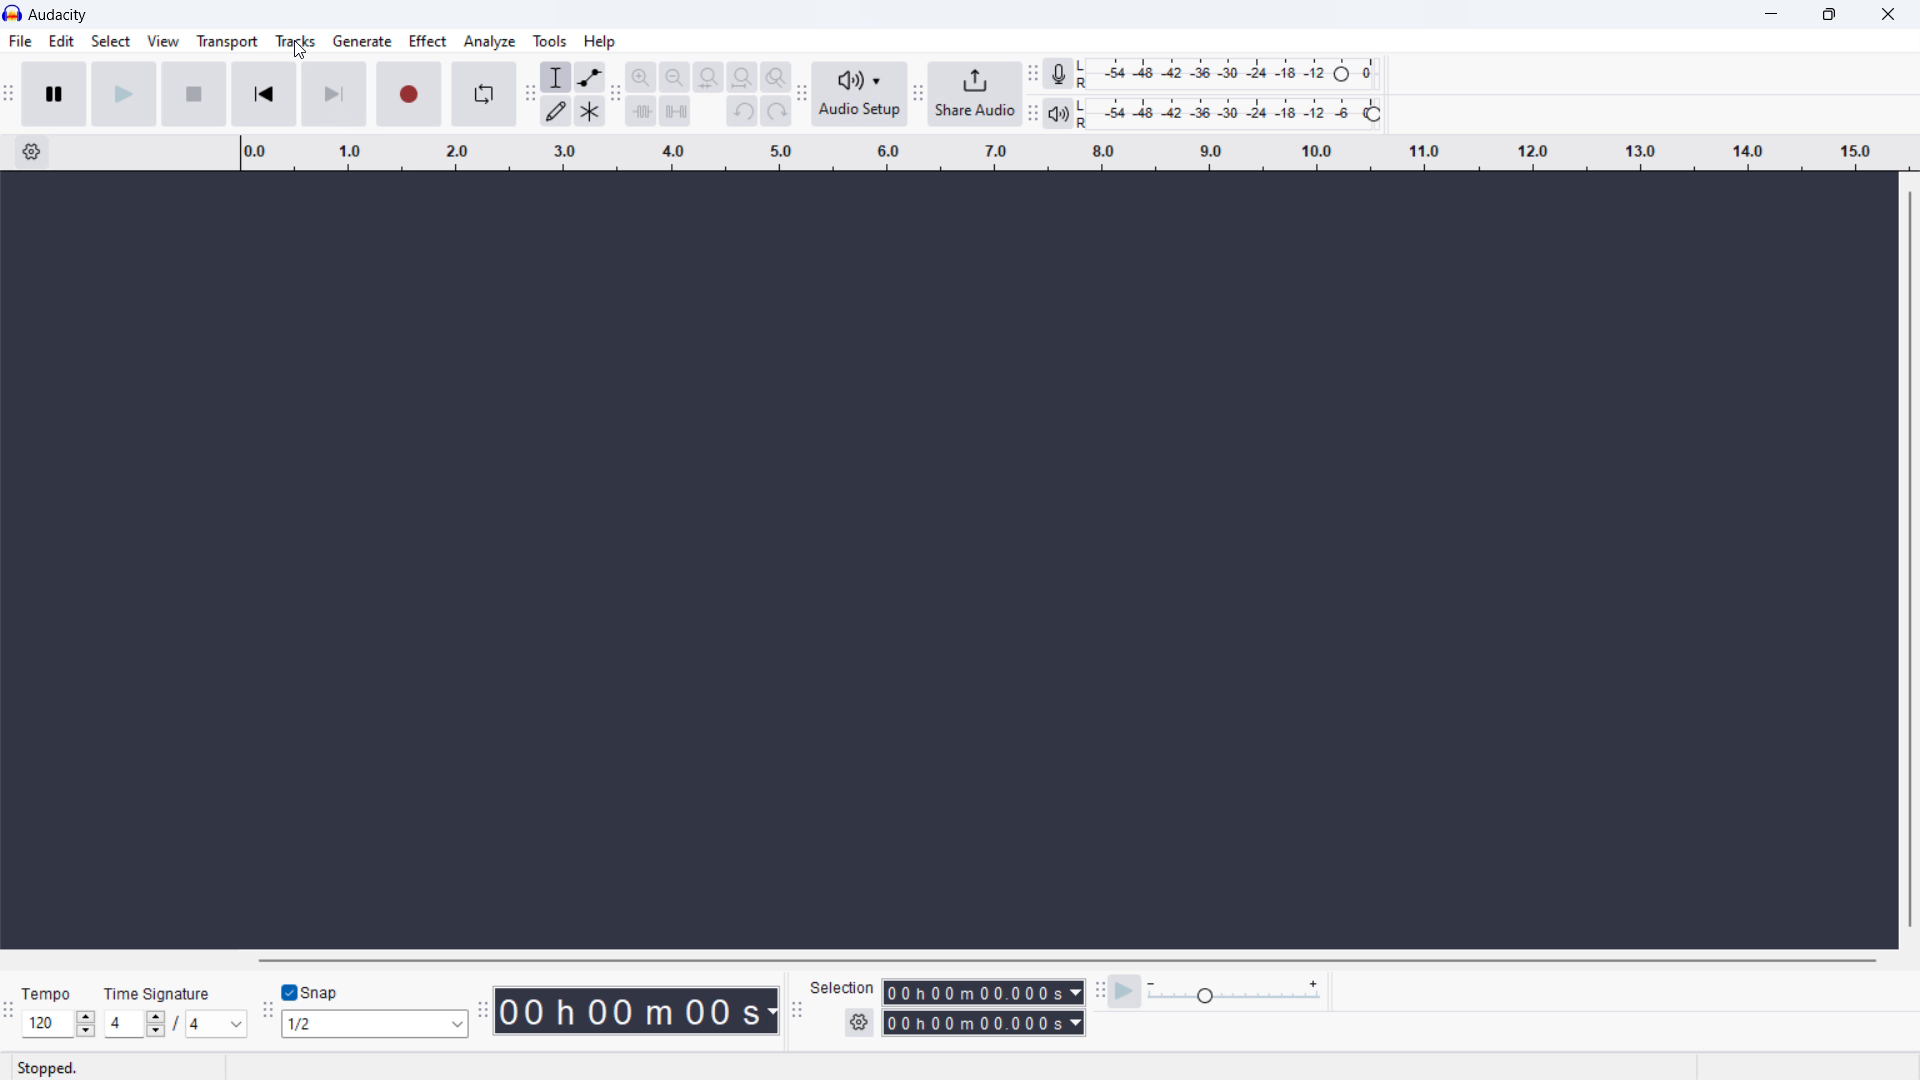 The width and height of the screenshot is (1920, 1080). Describe the element at coordinates (550, 41) in the screenshot. I see `tools` at that location.